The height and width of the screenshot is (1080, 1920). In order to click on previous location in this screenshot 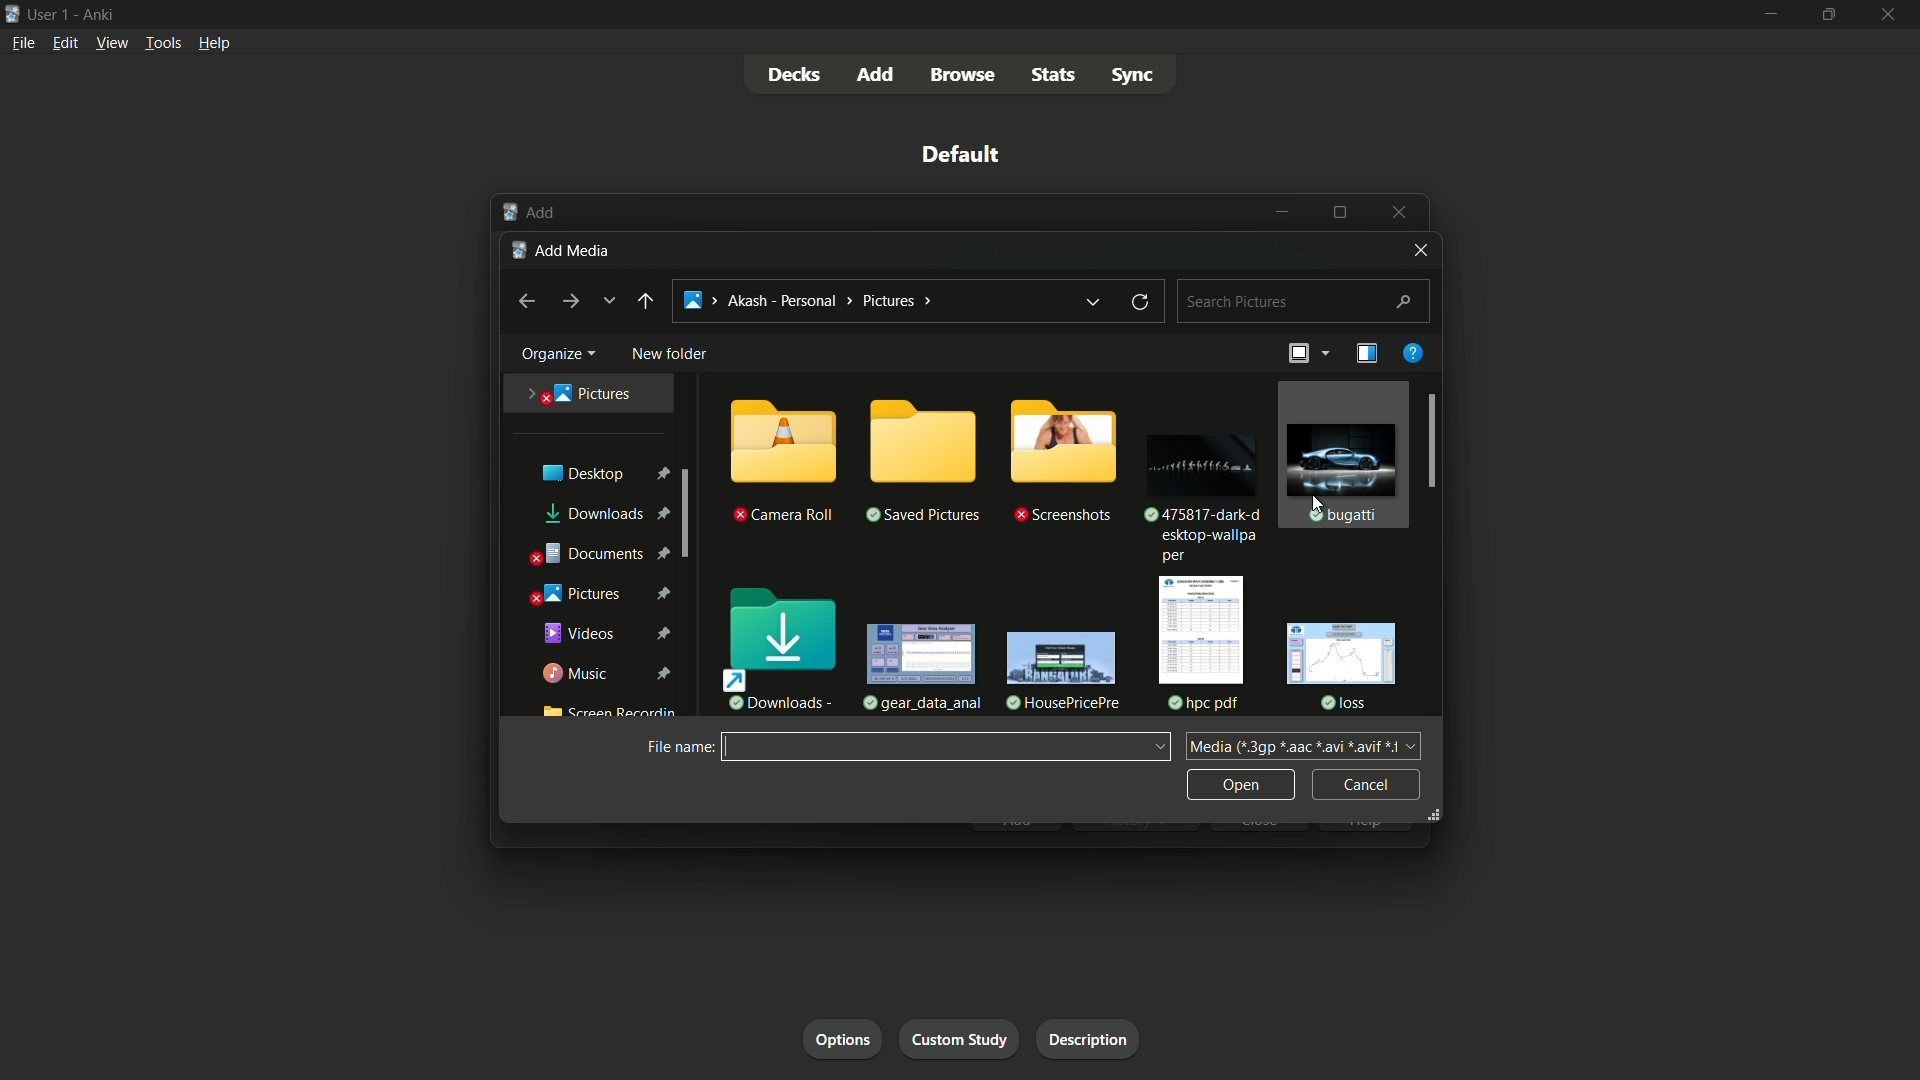, I will do `click(1094, 300)`.